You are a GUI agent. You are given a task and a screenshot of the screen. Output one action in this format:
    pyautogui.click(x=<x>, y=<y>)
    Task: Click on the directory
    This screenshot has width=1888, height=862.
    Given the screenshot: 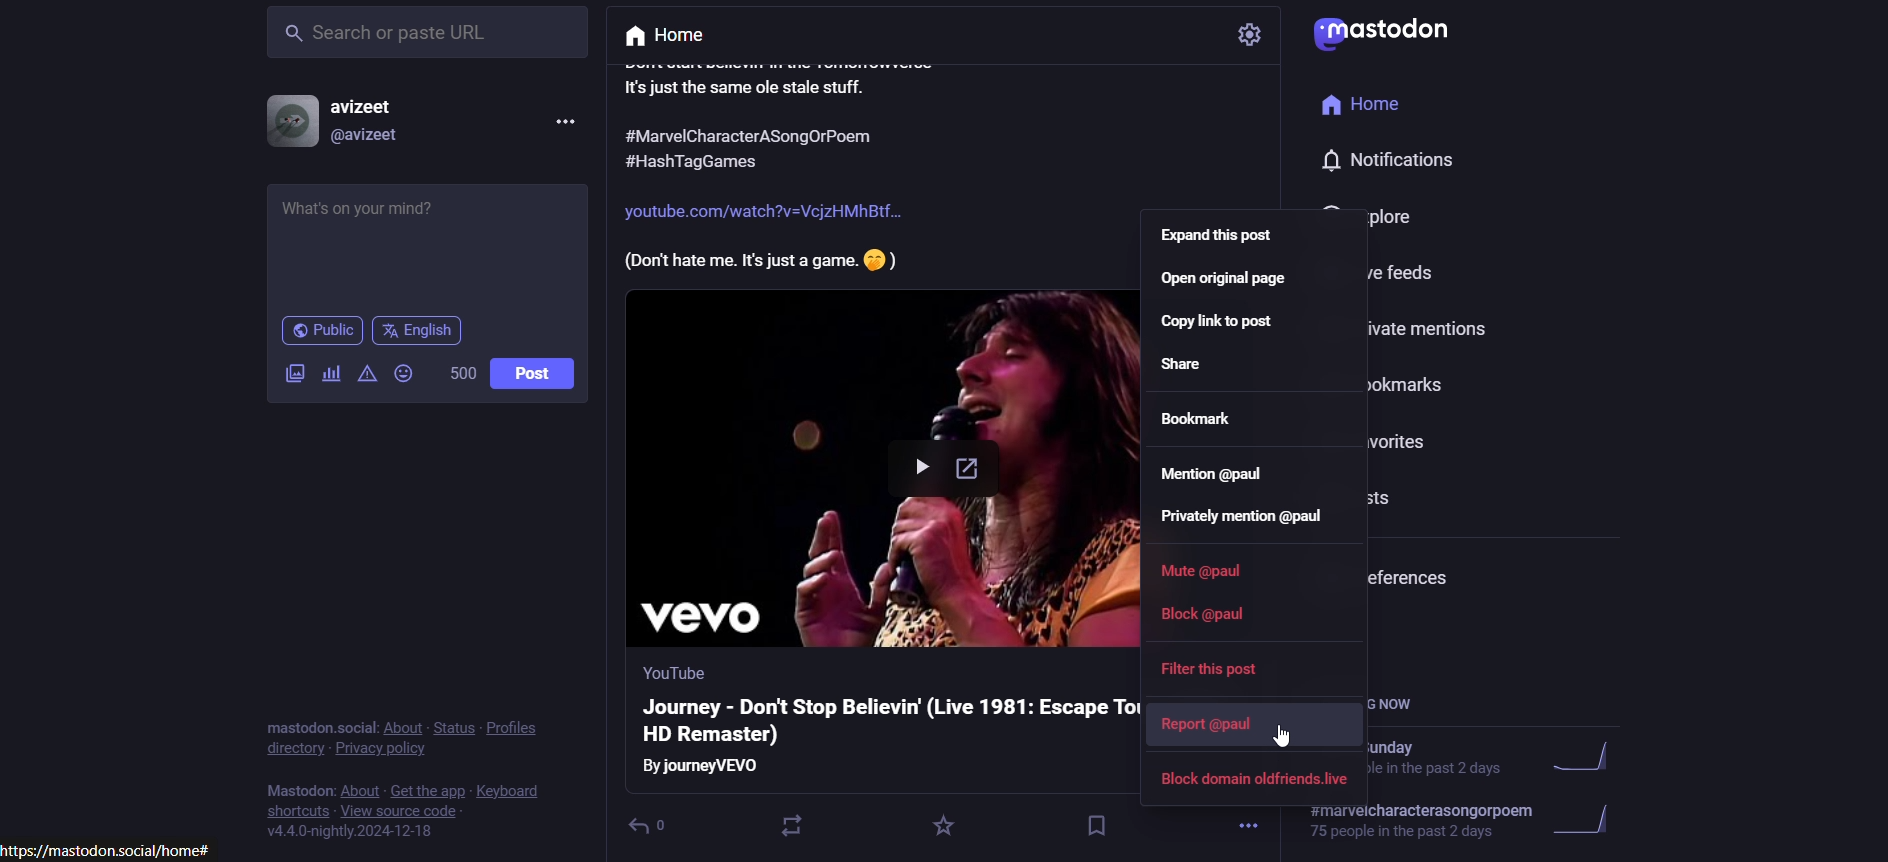 What is the action you would take?
    pyautogui.click(x=289, y=747)
    